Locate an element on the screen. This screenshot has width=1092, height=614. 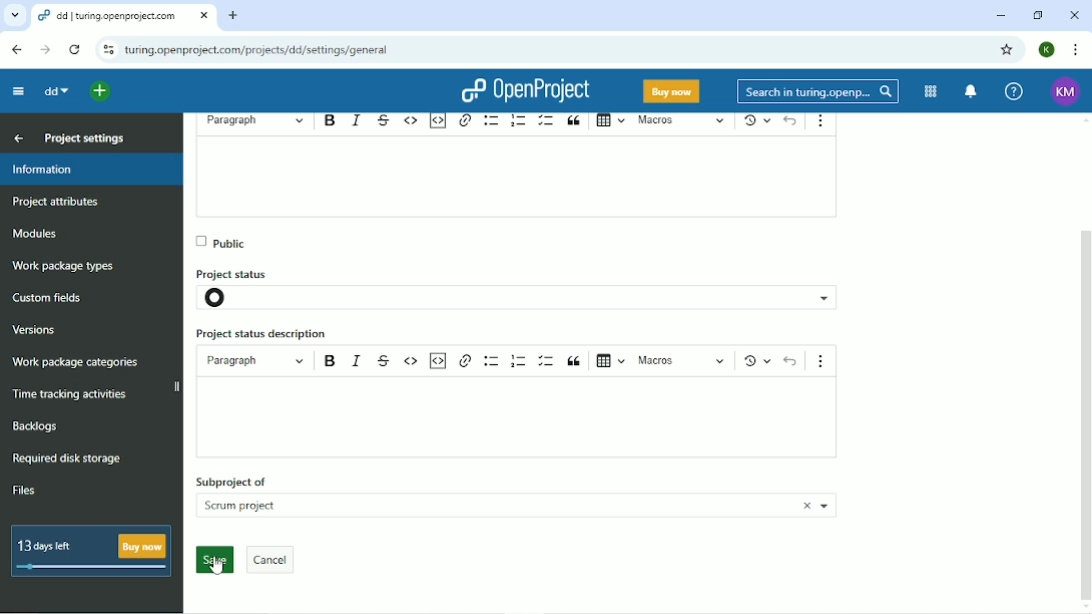
block quote is located at coordinates (577, 359).